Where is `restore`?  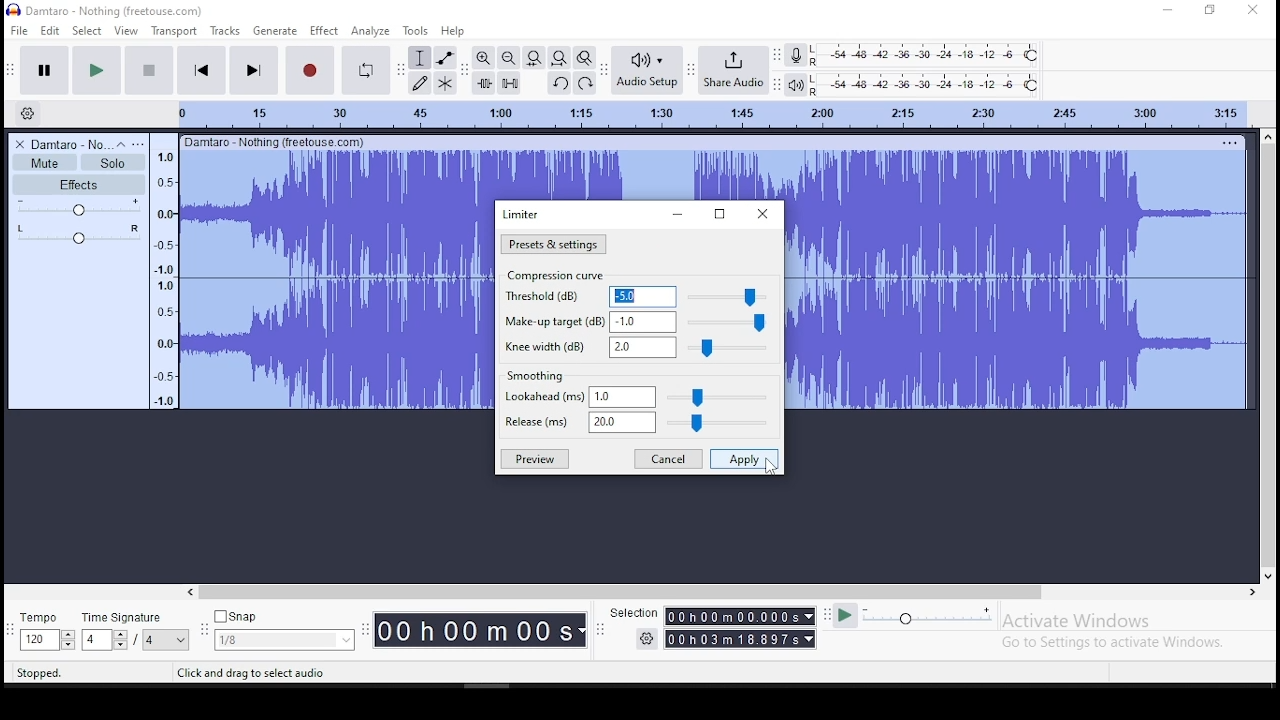 restore is located at coordinates (718, 213).